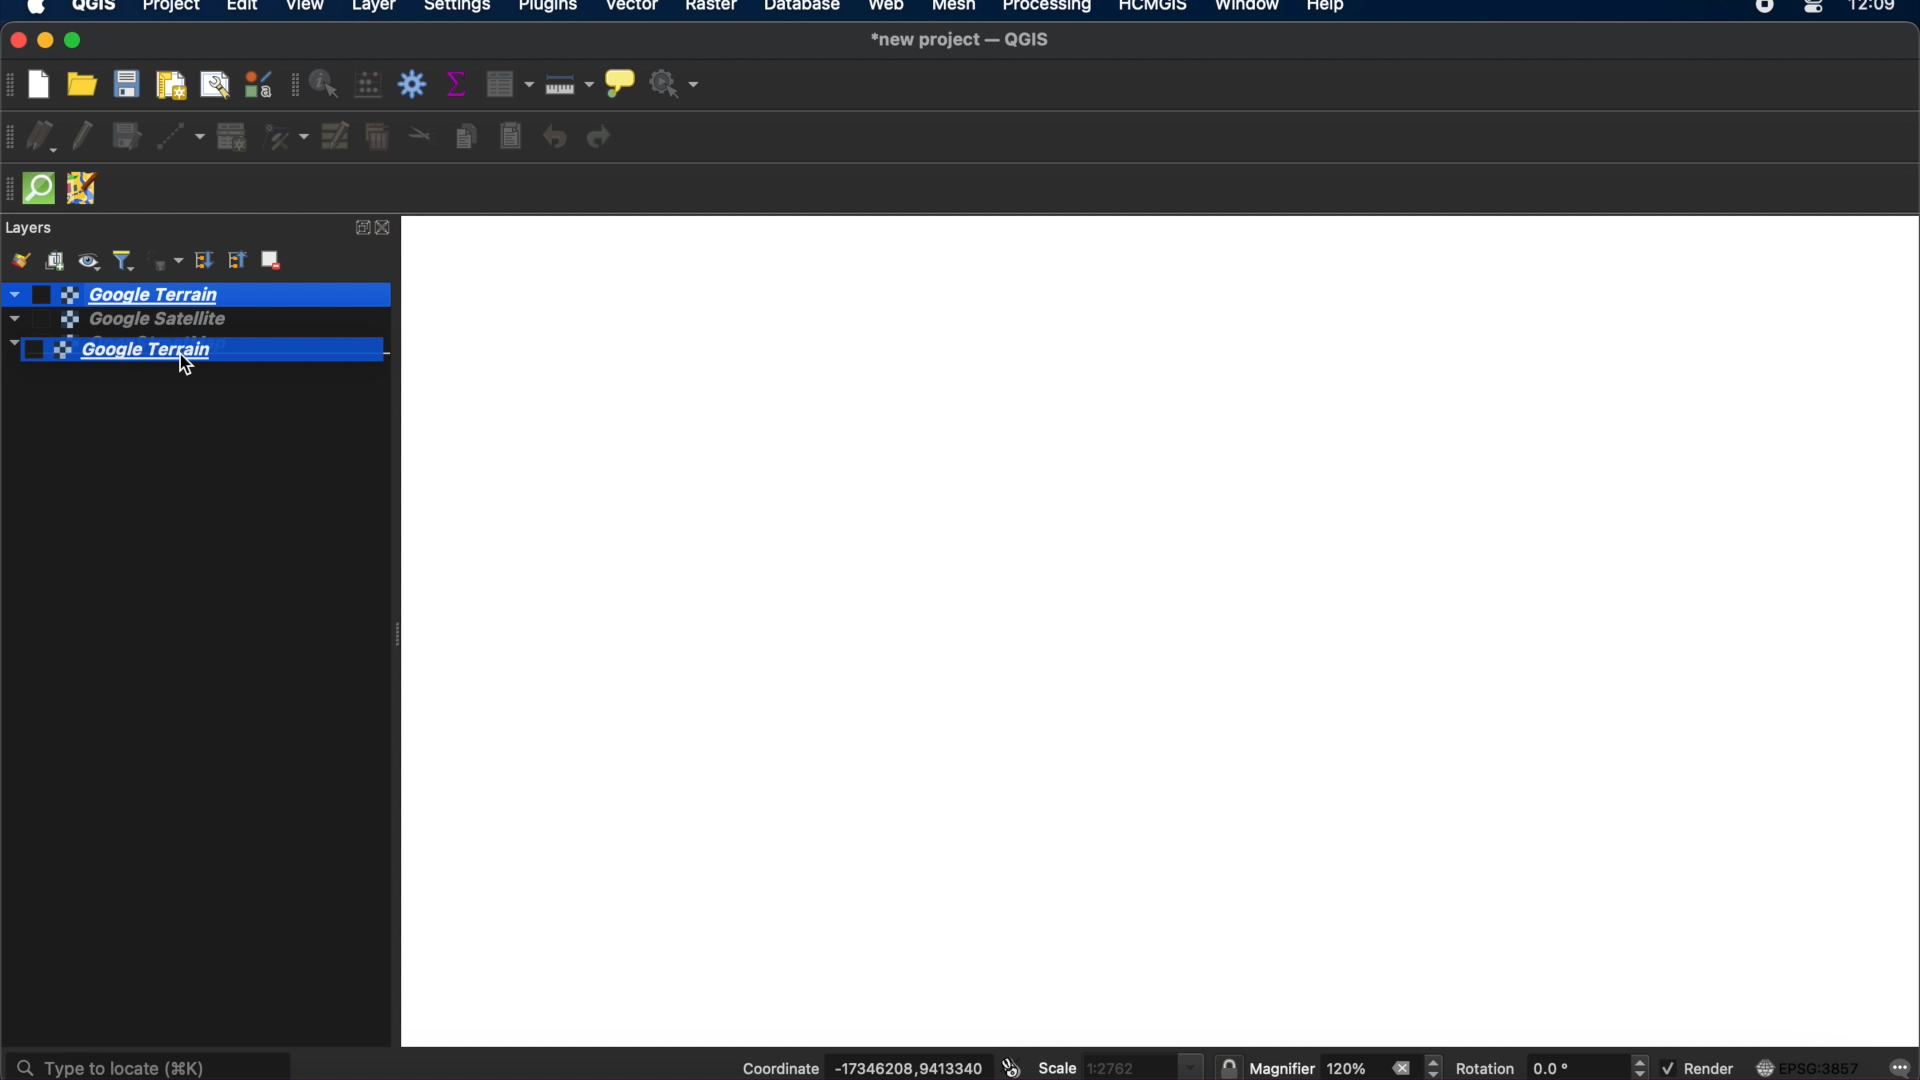 This screenshot has width=1920, height=1080. What do you see at coordinates (327, 84) in the screenshot?
I see `identify features` at bounding box center [327, 84].